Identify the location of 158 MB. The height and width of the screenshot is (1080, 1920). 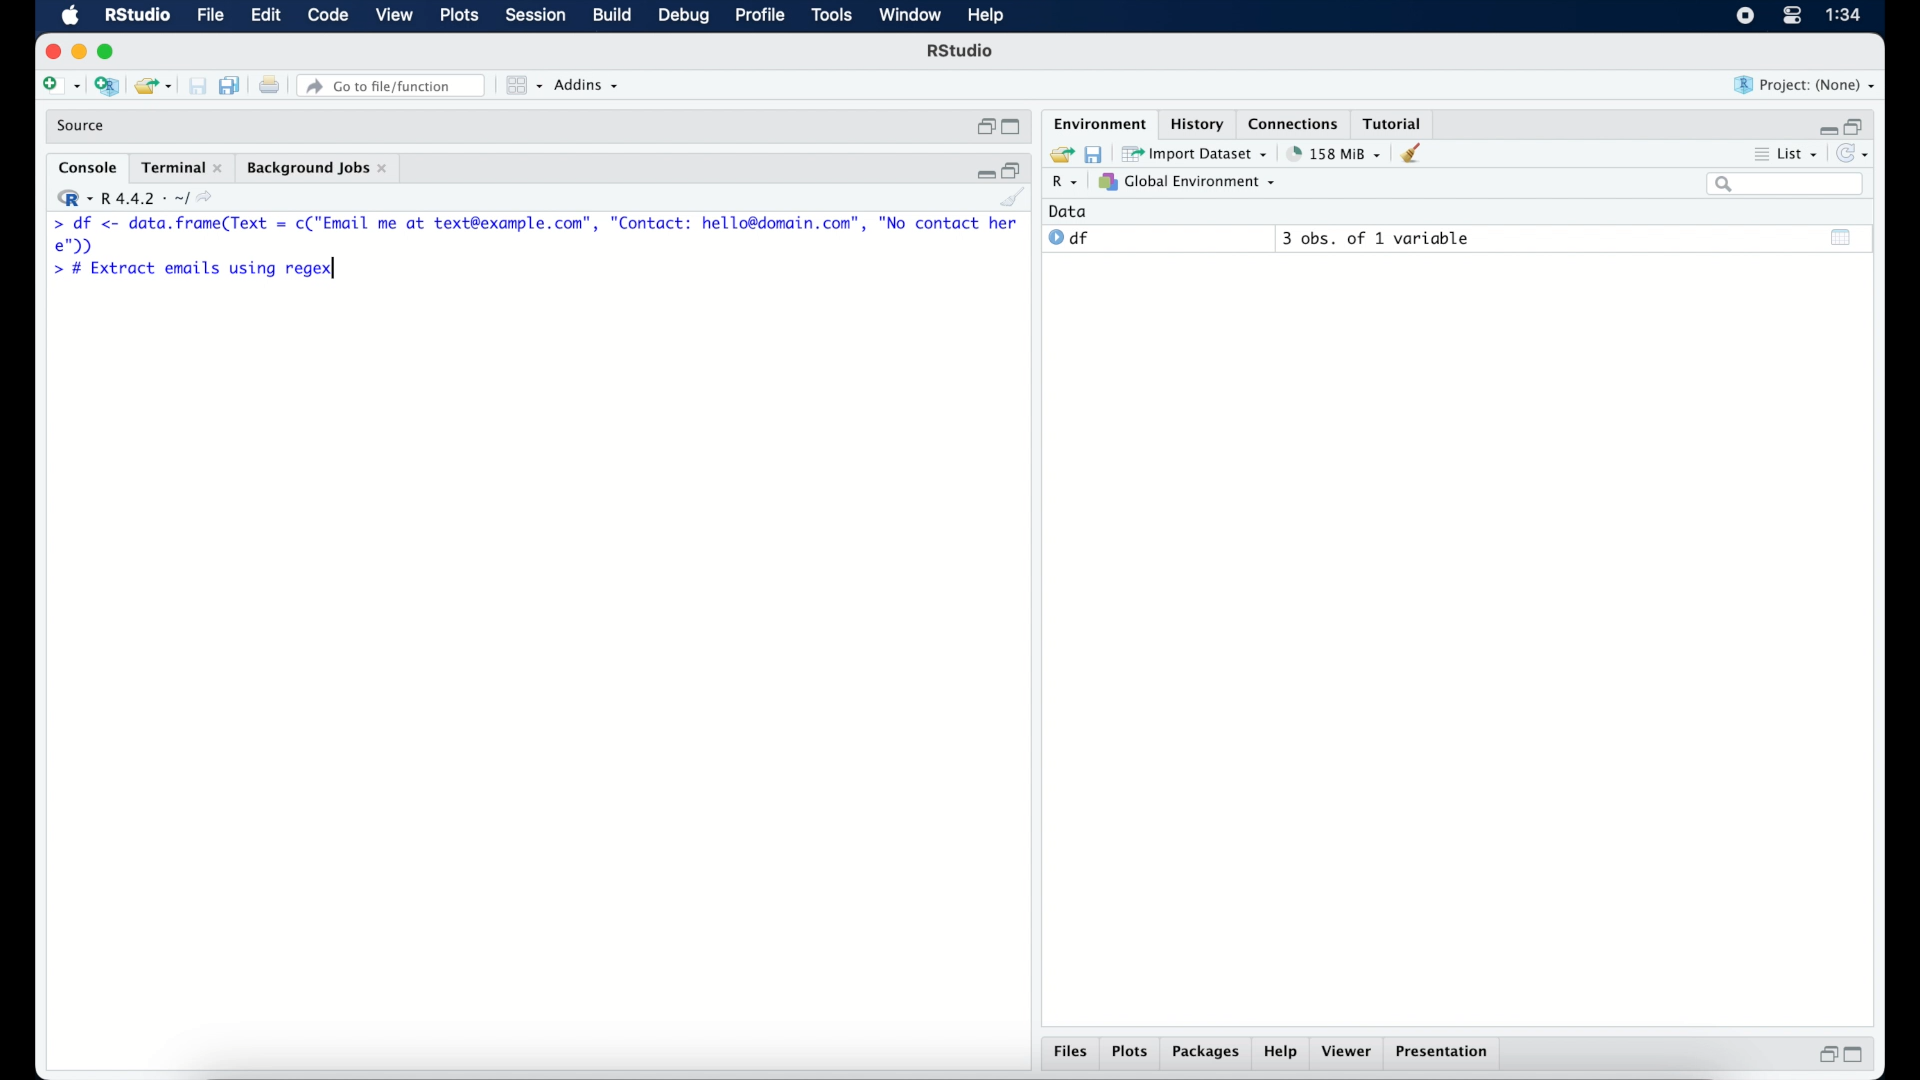
(1336, 153).